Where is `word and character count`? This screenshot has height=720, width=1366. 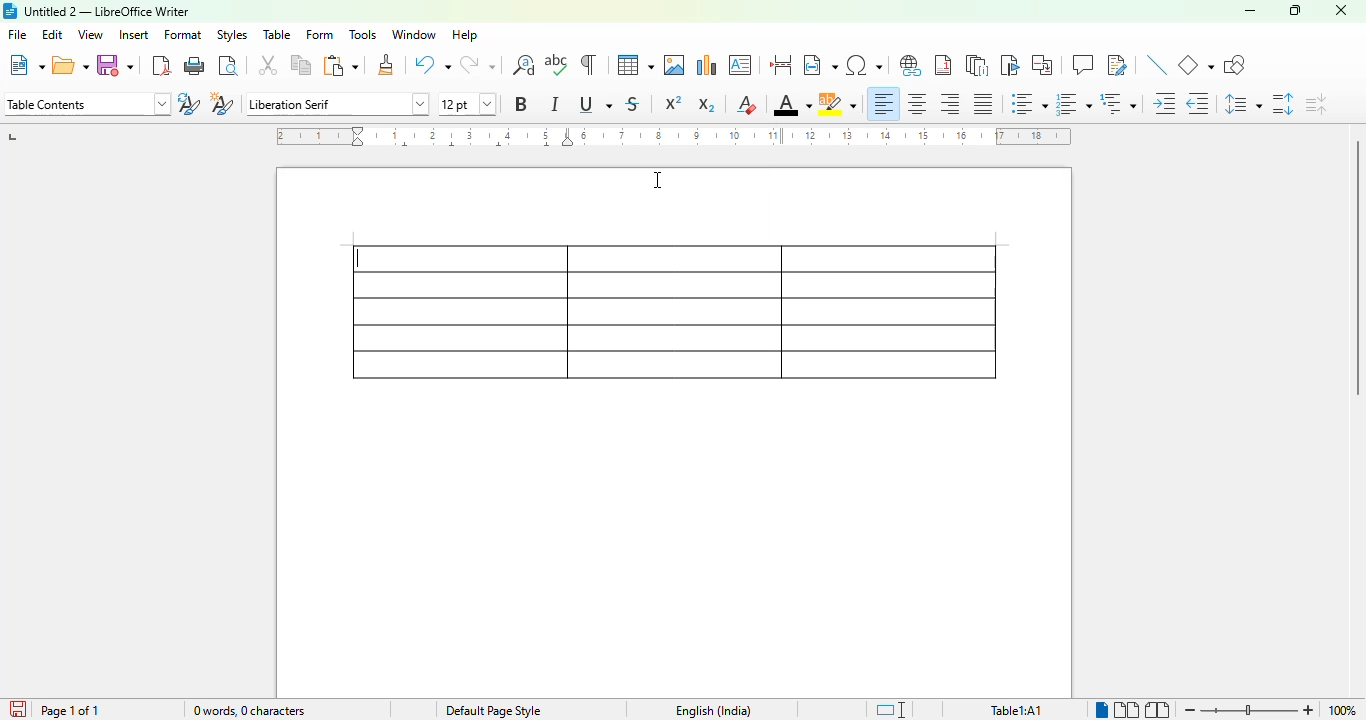
word and character count is located at coordinates (248, 710).